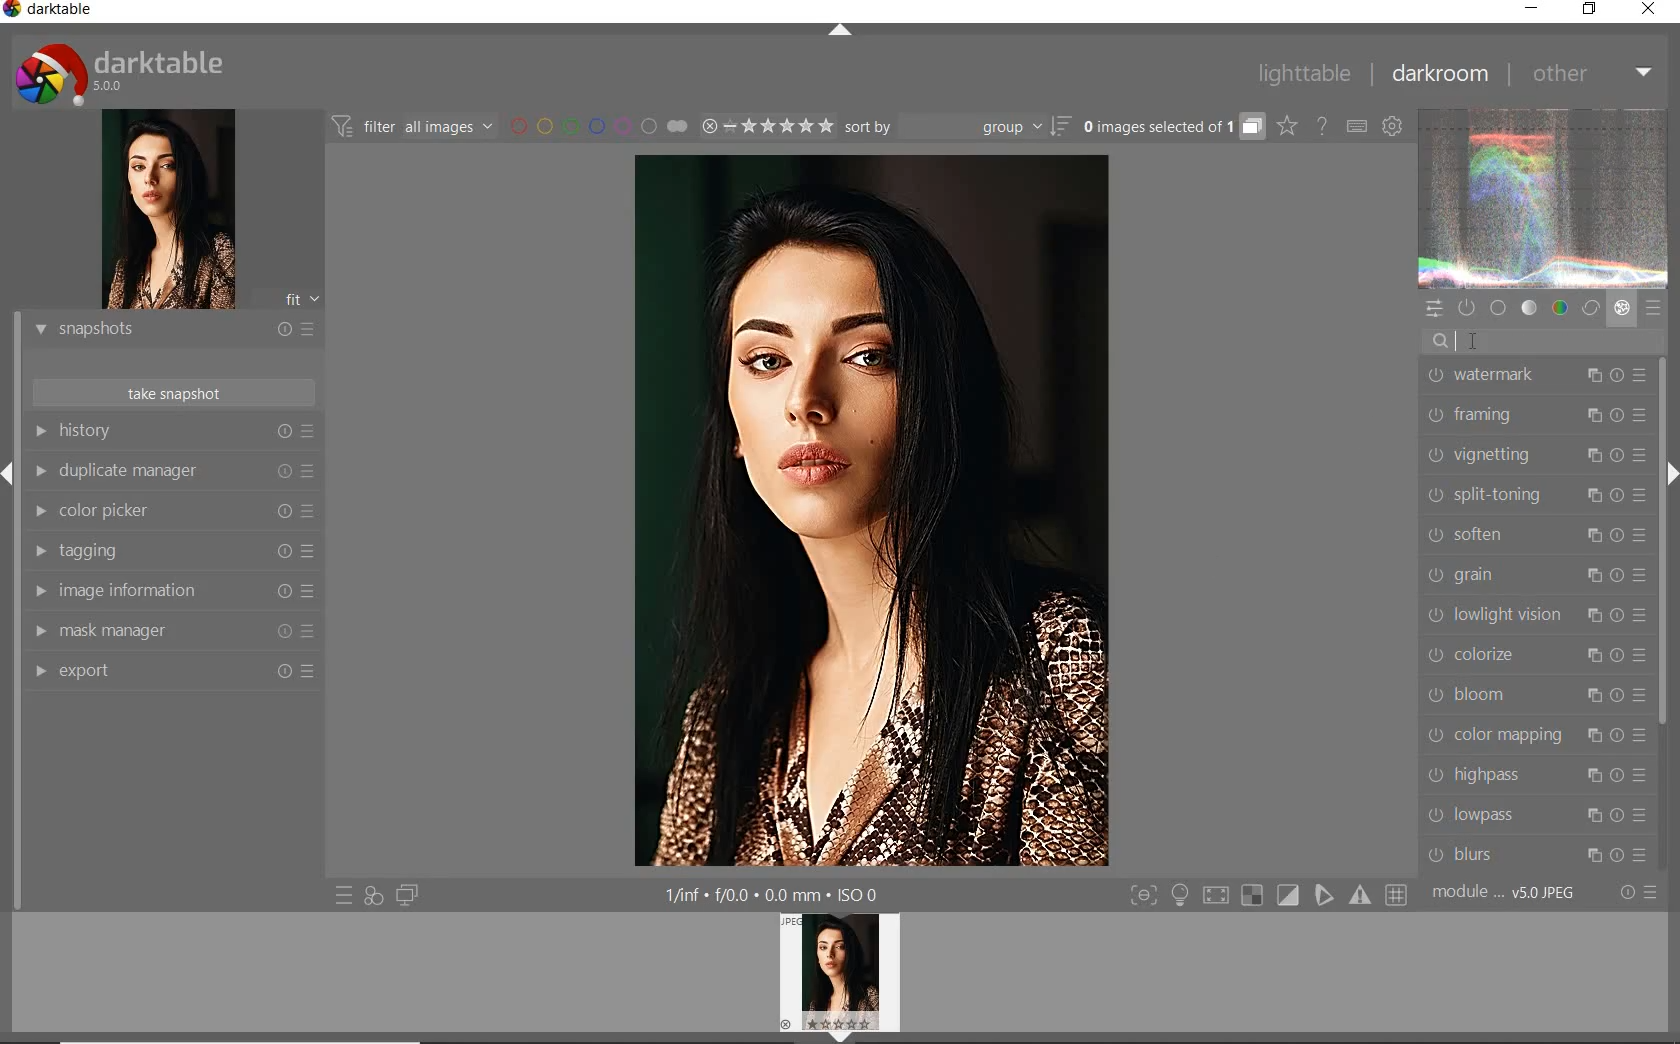  What do you see at coordinates (1534, 452) in the screenshot?
I see `VIGNETTING` at bounding box center [1534, 452].